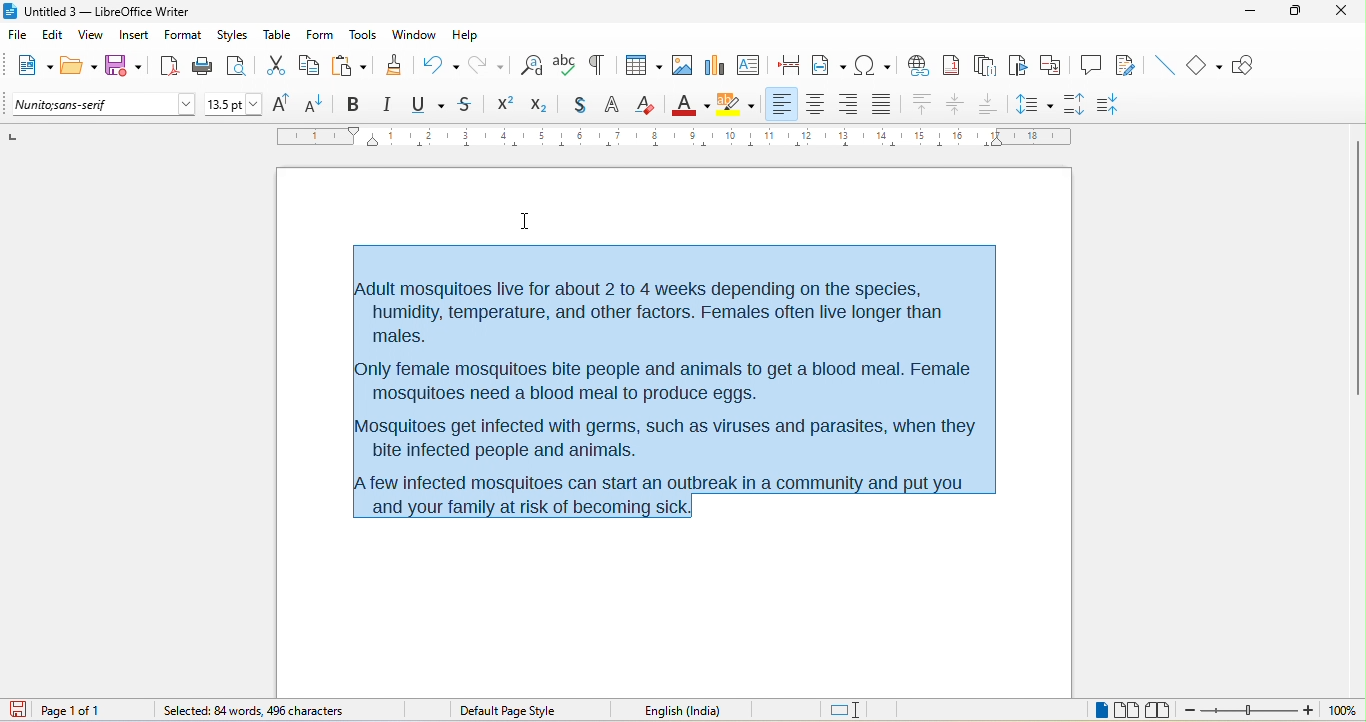  Describe the element at coordinates (278, 103) in the screenshot. I see `increase size` at that location.